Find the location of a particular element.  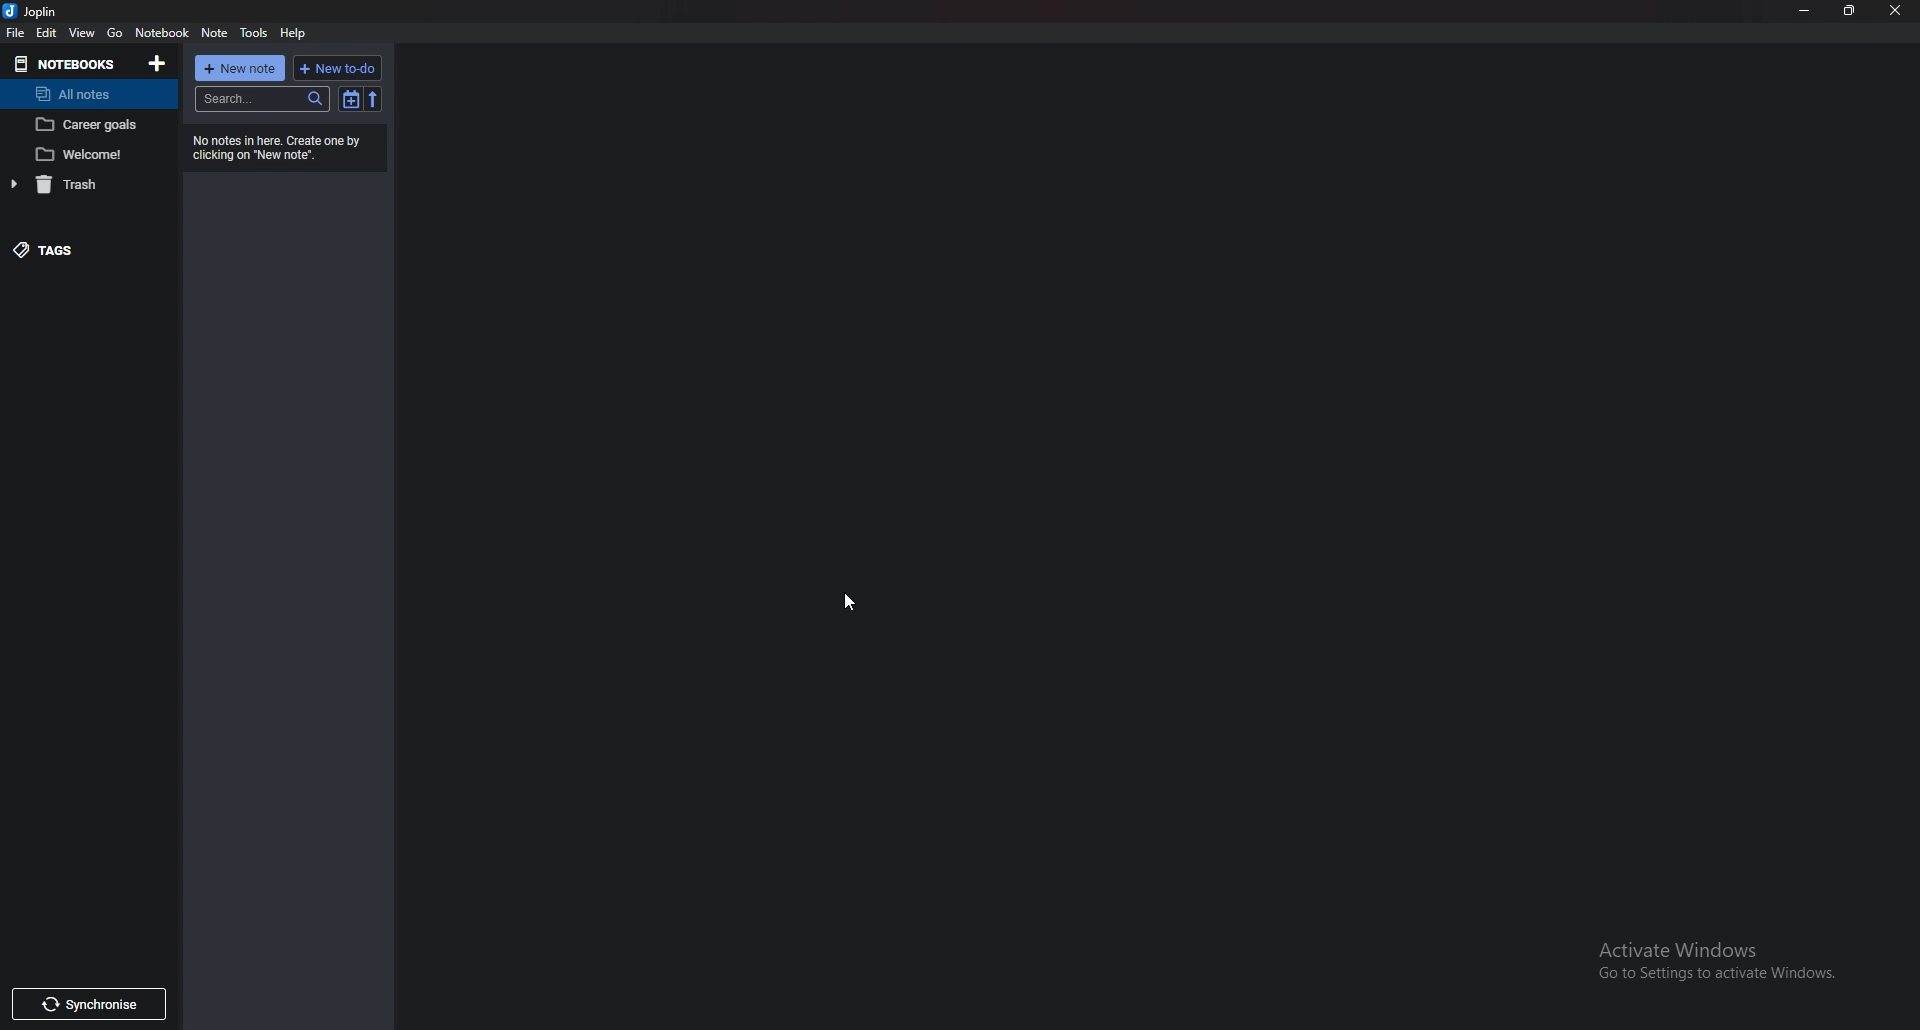

help is located at coordinates (297, 32).